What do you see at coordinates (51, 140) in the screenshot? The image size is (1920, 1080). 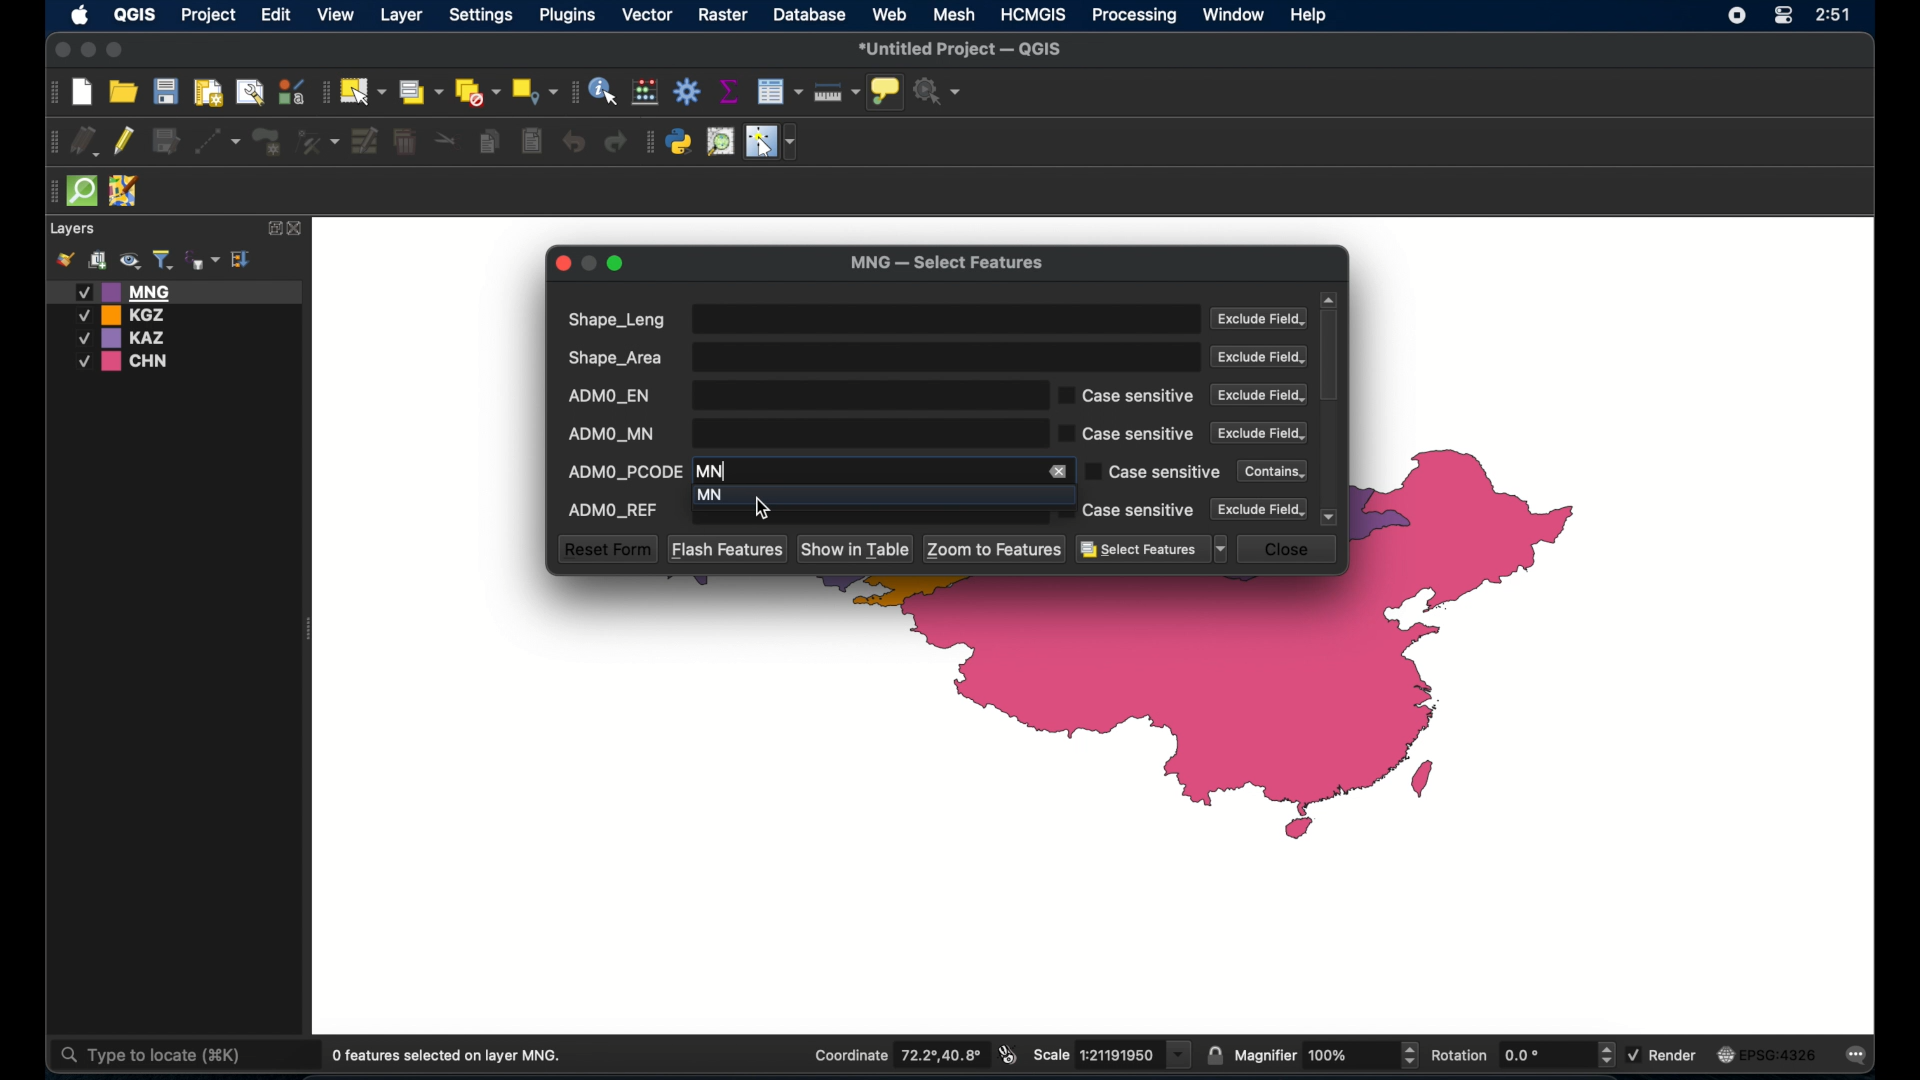 I see `drag handle` at bounding box center [51, 140].